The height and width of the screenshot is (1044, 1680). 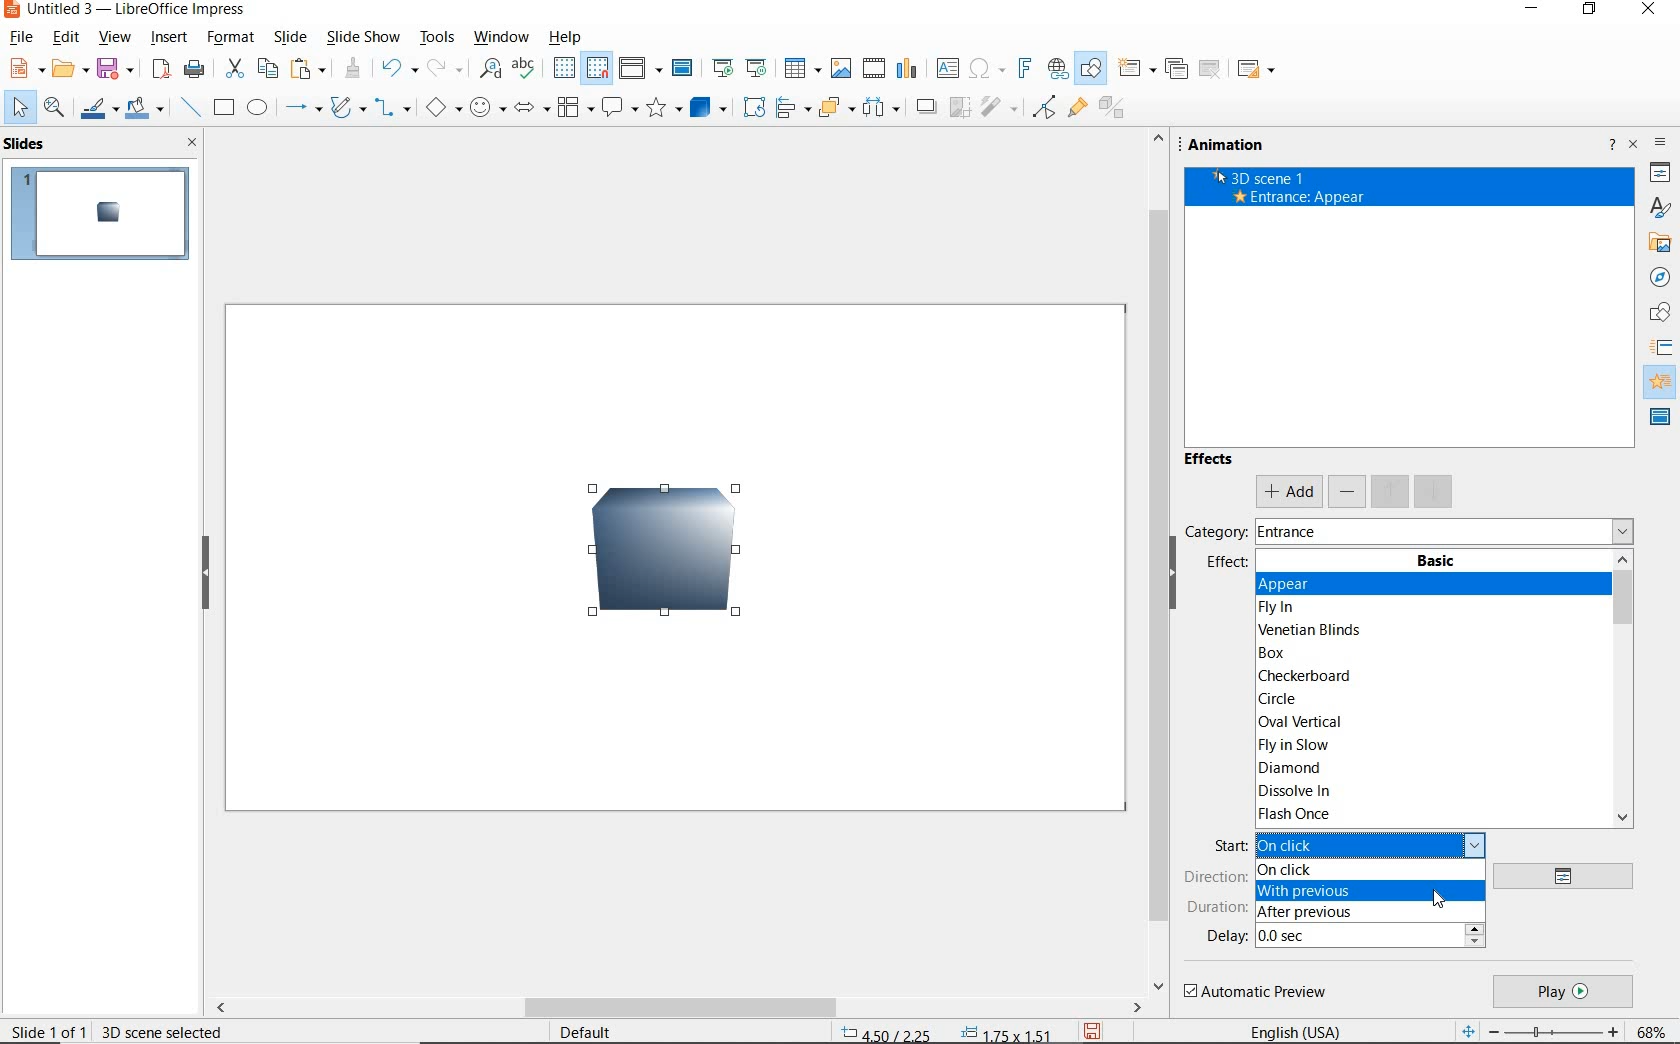 What do you see at coordinates (948, 1031) in the screenshot?
I see `position & size` at bounding box center [948, 1031].